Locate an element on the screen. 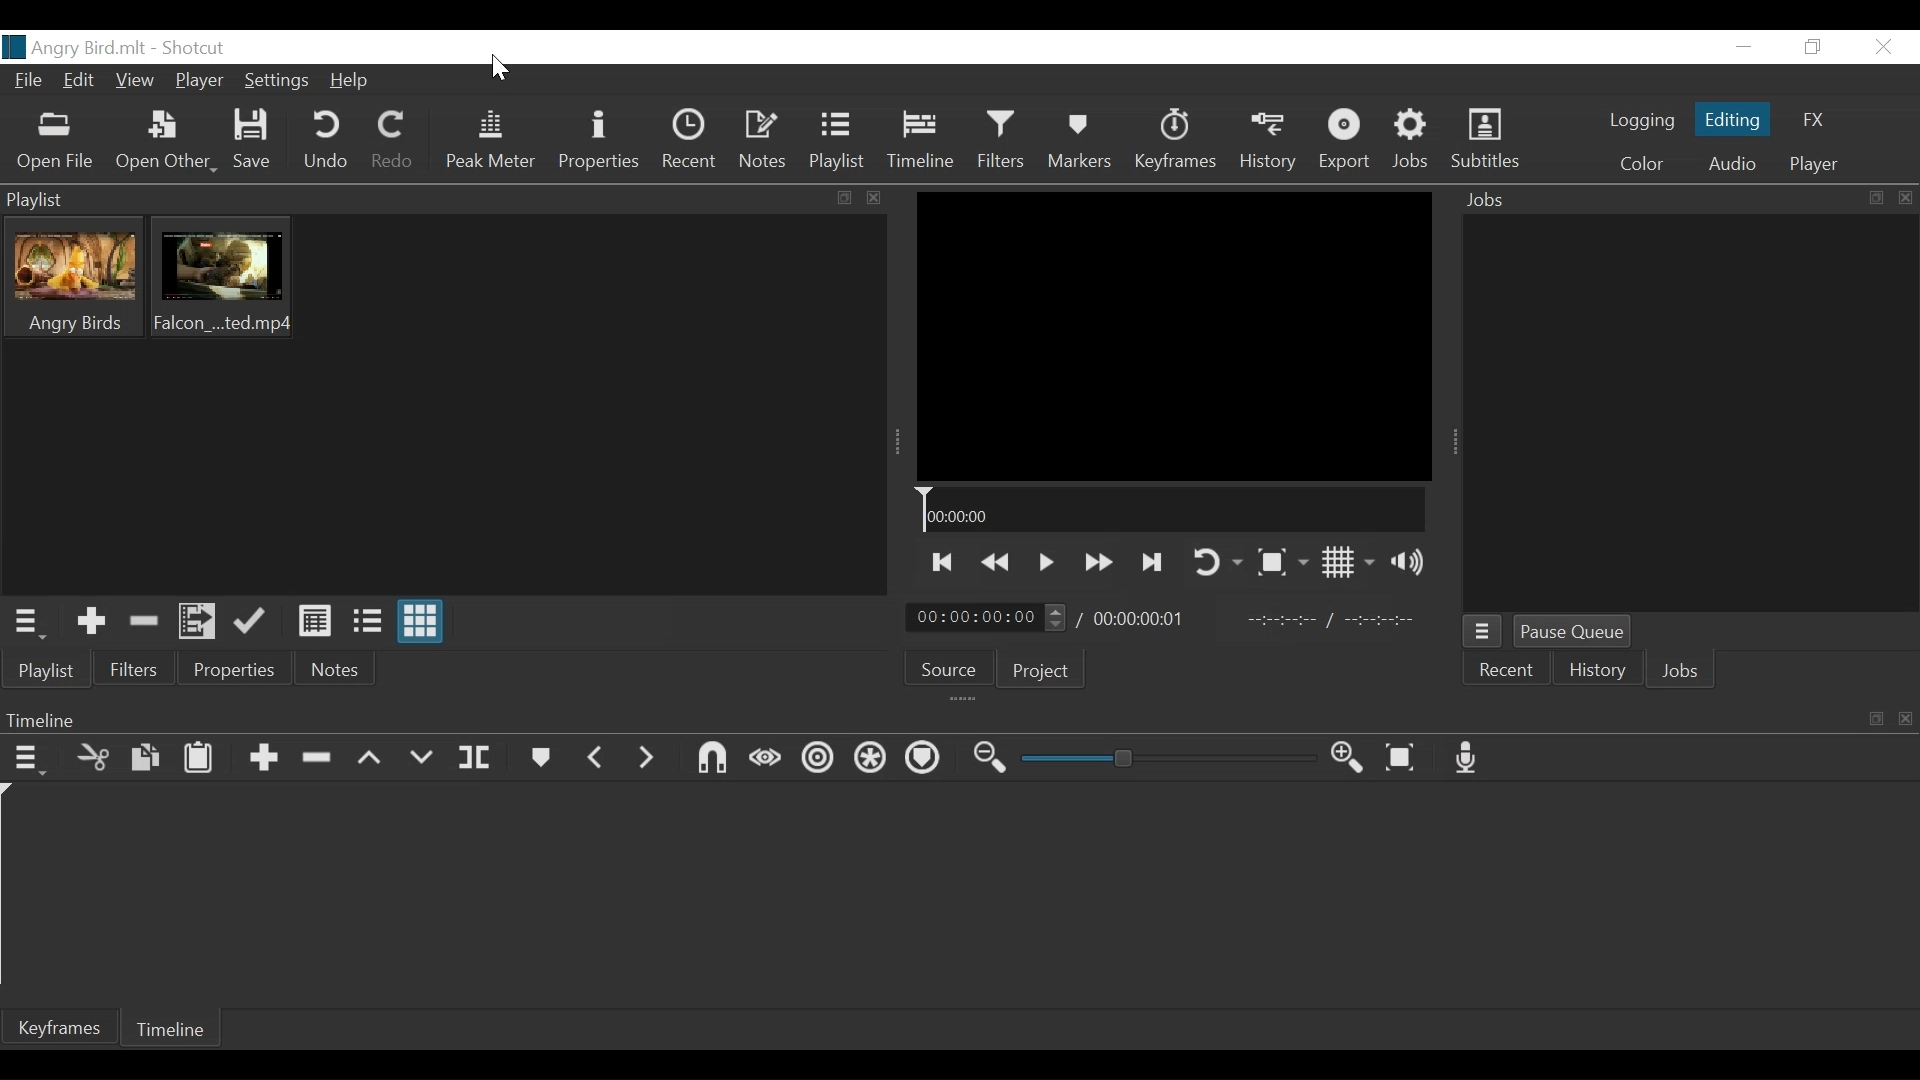 The image size is (1920, 1080). Playlist is located at coordinates (49, 673).